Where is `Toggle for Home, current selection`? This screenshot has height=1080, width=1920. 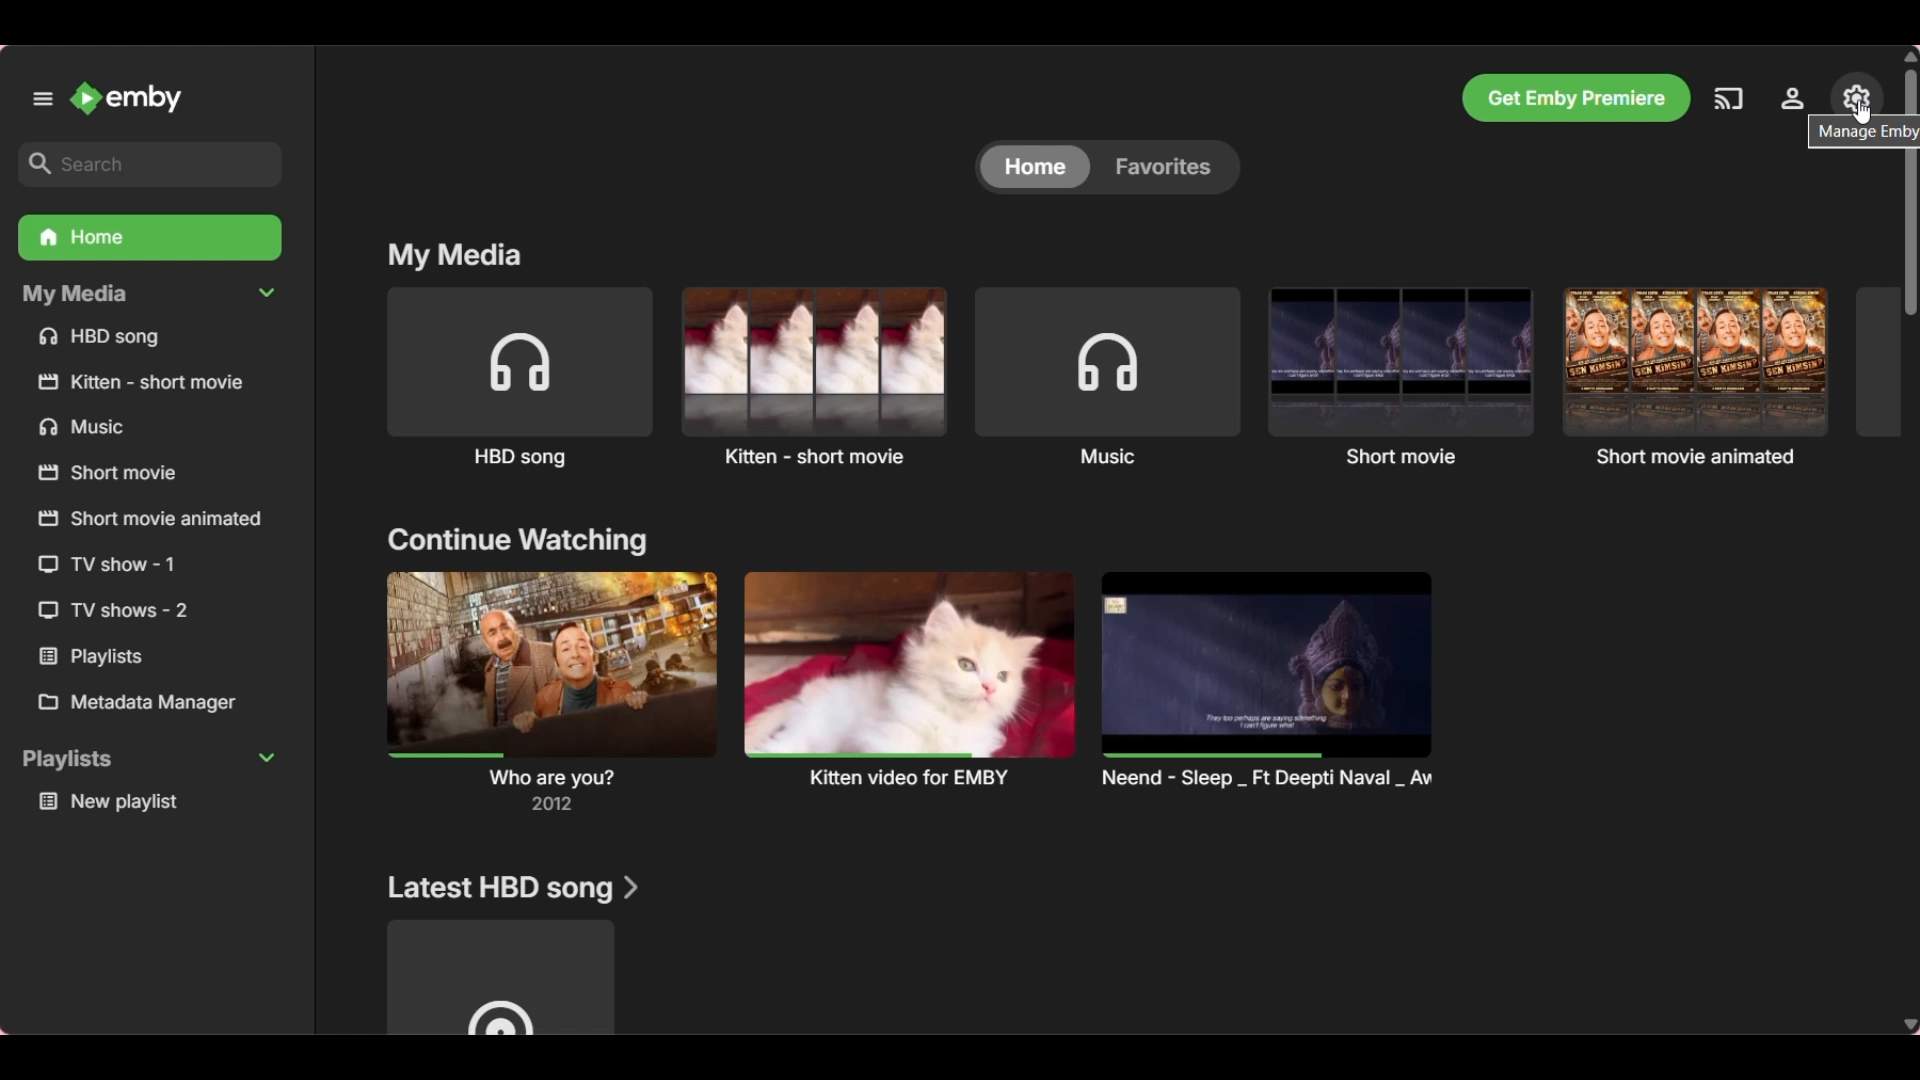 Toggle for Home, current selection is located at coordinates (1033, 167).